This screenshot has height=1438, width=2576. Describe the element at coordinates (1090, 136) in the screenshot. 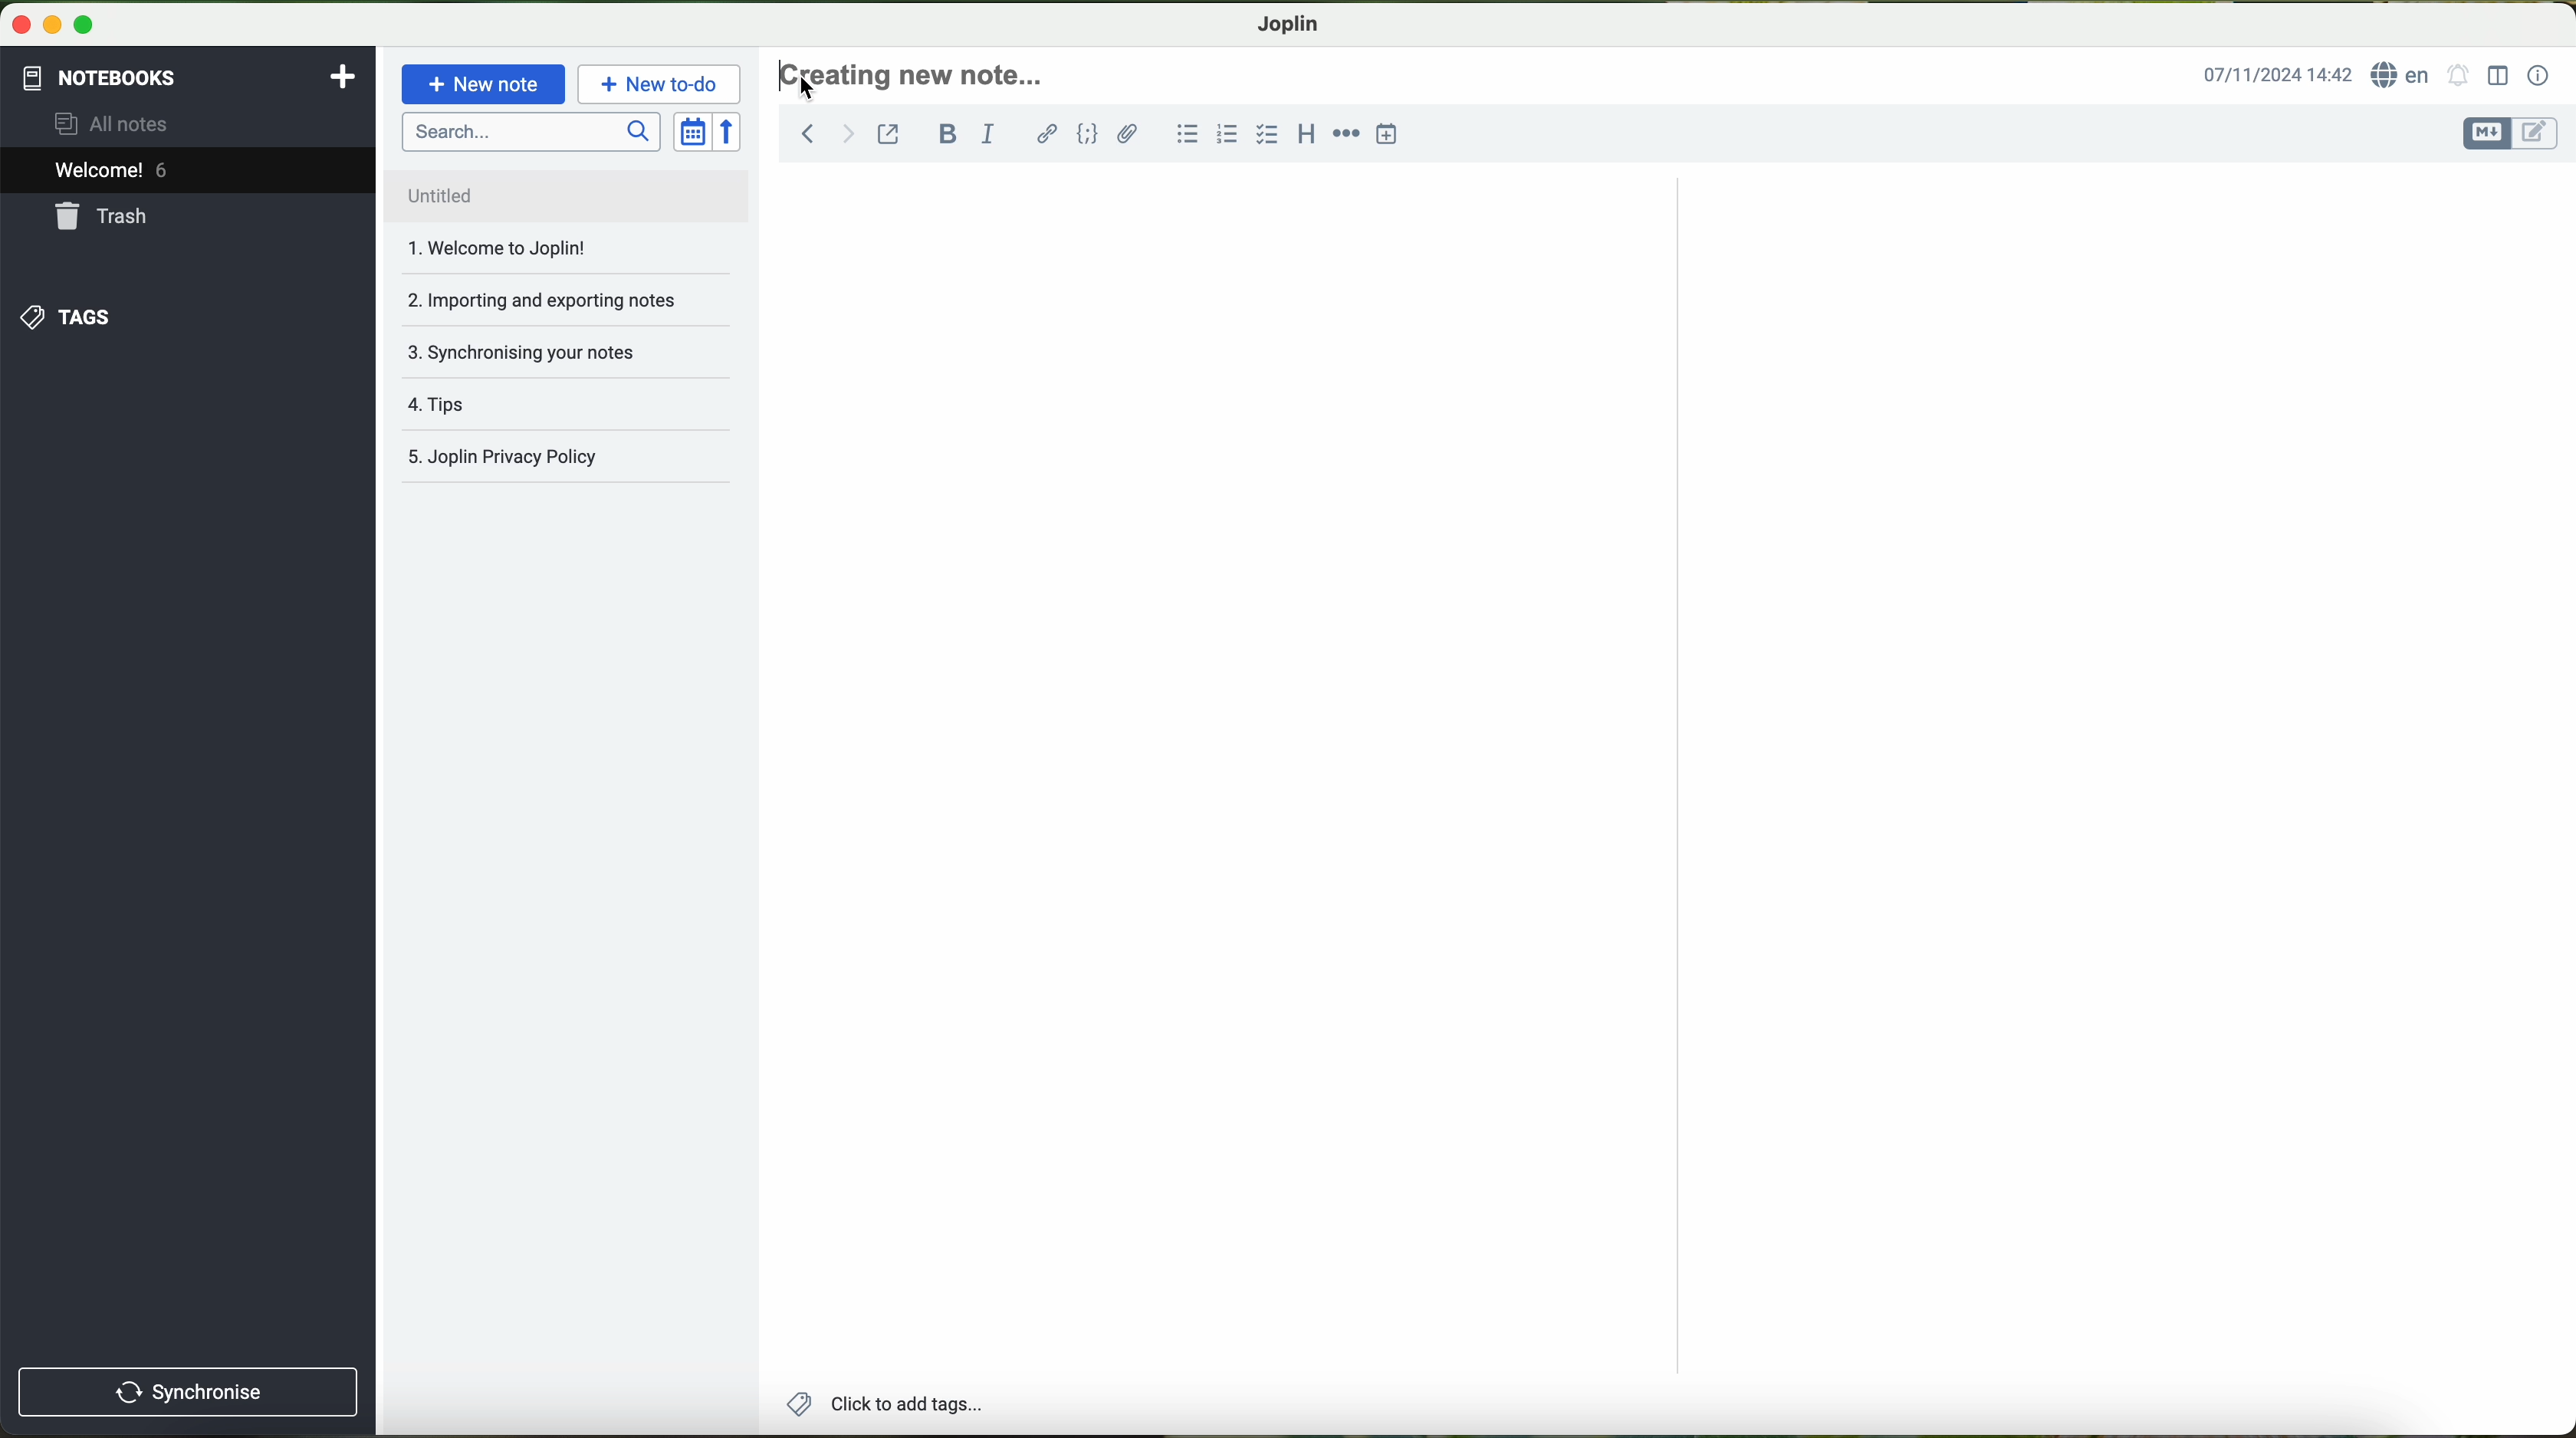

I see `code` at that location.